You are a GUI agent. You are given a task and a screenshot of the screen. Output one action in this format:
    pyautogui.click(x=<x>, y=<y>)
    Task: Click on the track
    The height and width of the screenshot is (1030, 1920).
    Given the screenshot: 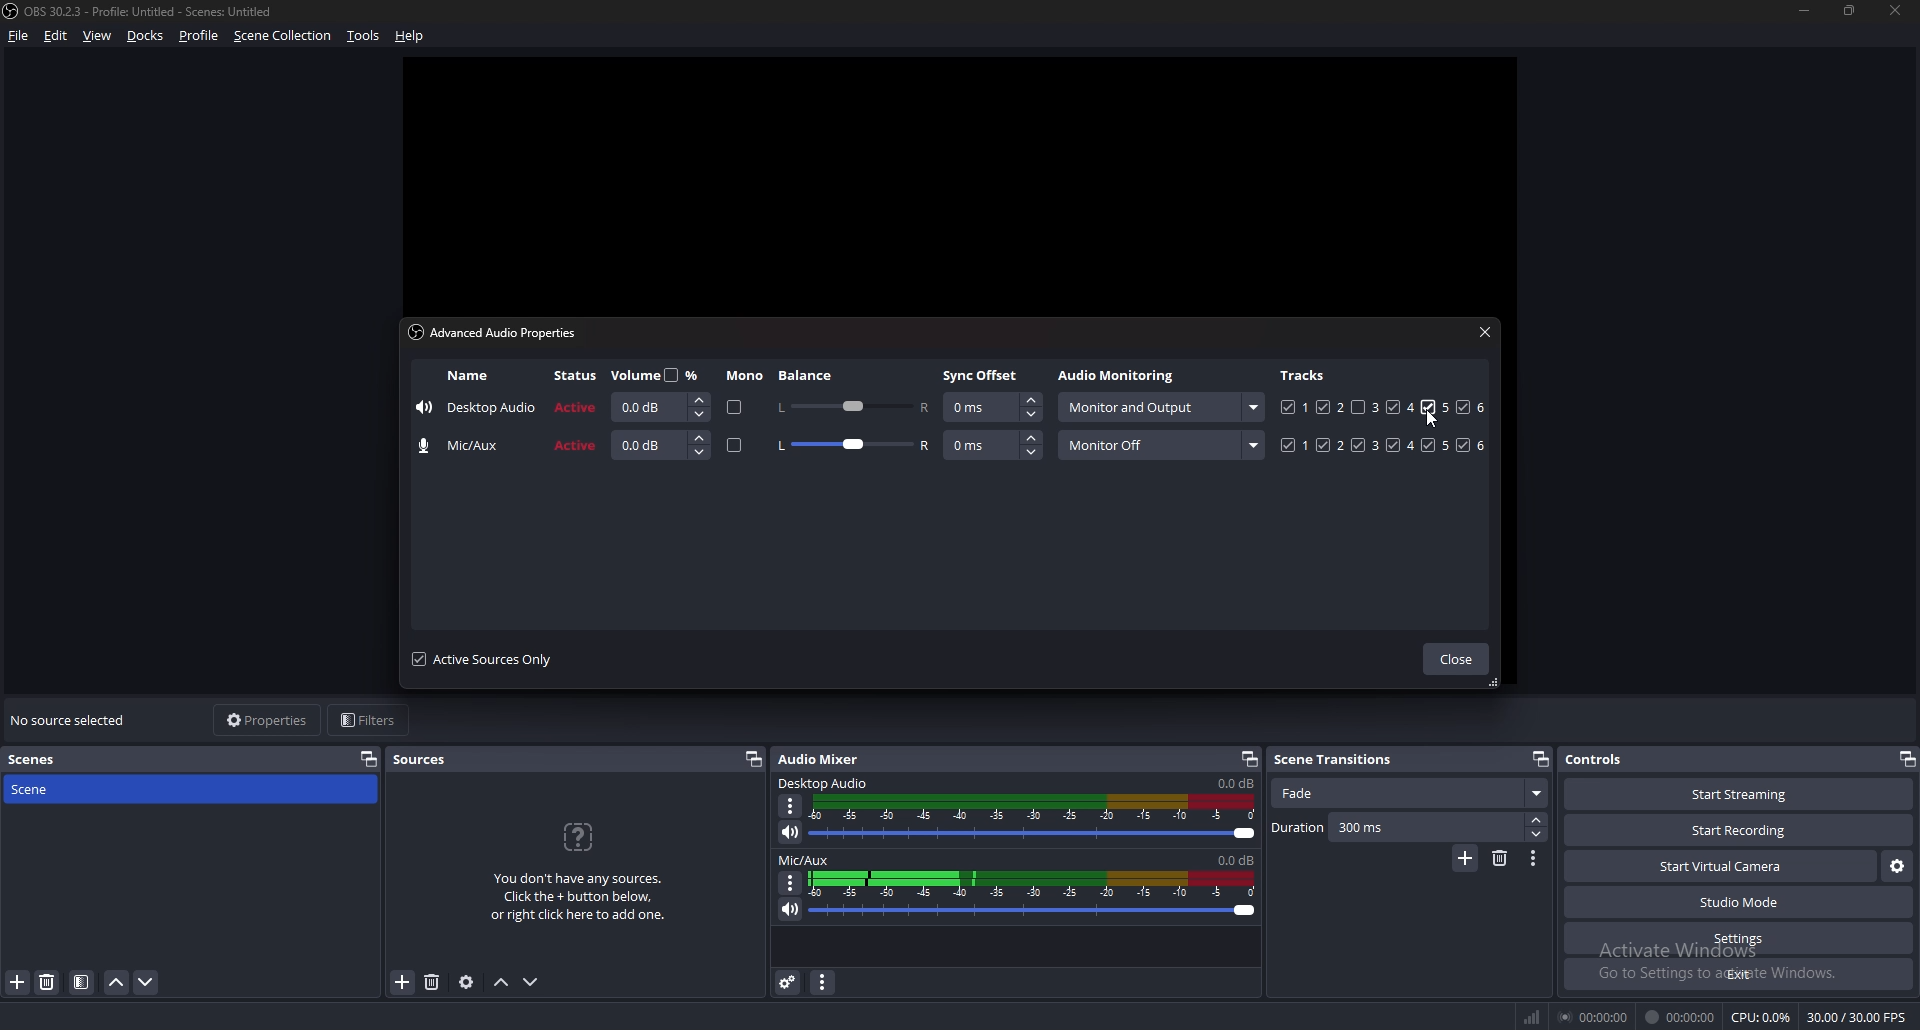 What is the action you would take?
    pyautogui.click(x=1428, y=407)
    